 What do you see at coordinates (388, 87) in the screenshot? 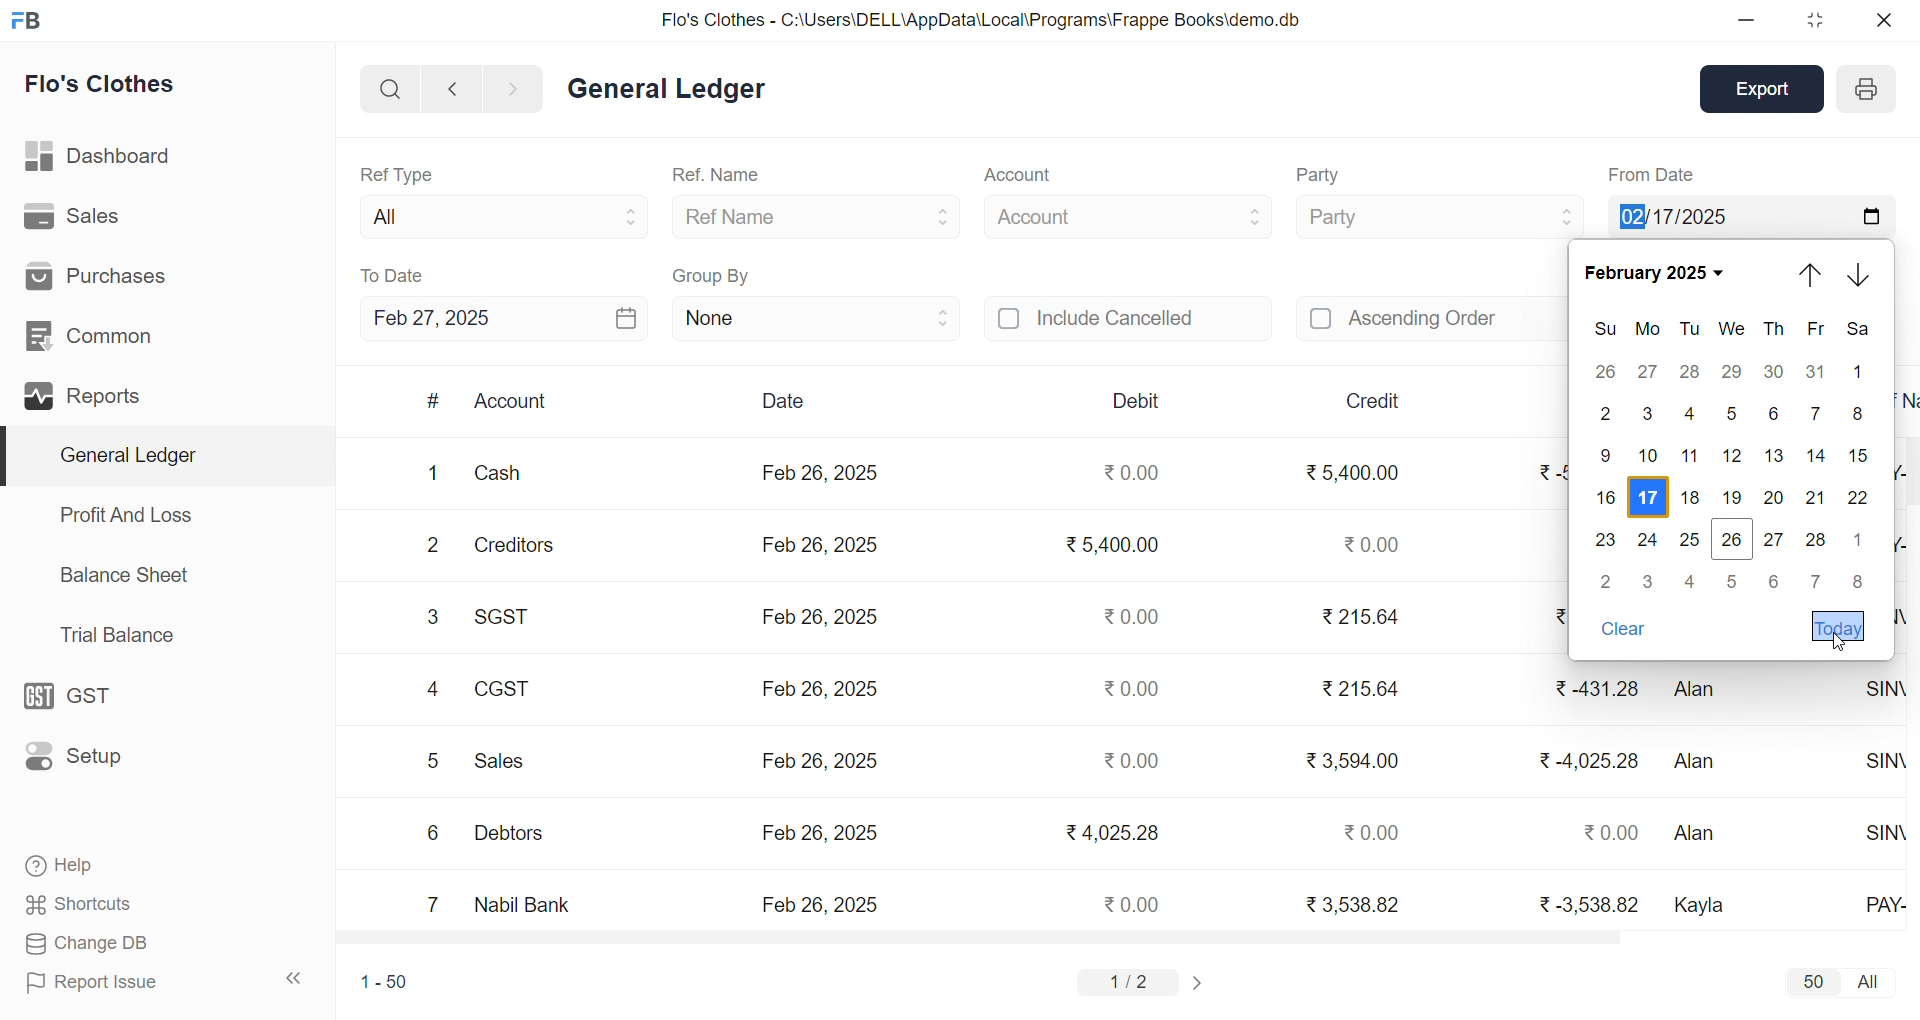
I see `SEARCH` at bounding box center [388, 87].